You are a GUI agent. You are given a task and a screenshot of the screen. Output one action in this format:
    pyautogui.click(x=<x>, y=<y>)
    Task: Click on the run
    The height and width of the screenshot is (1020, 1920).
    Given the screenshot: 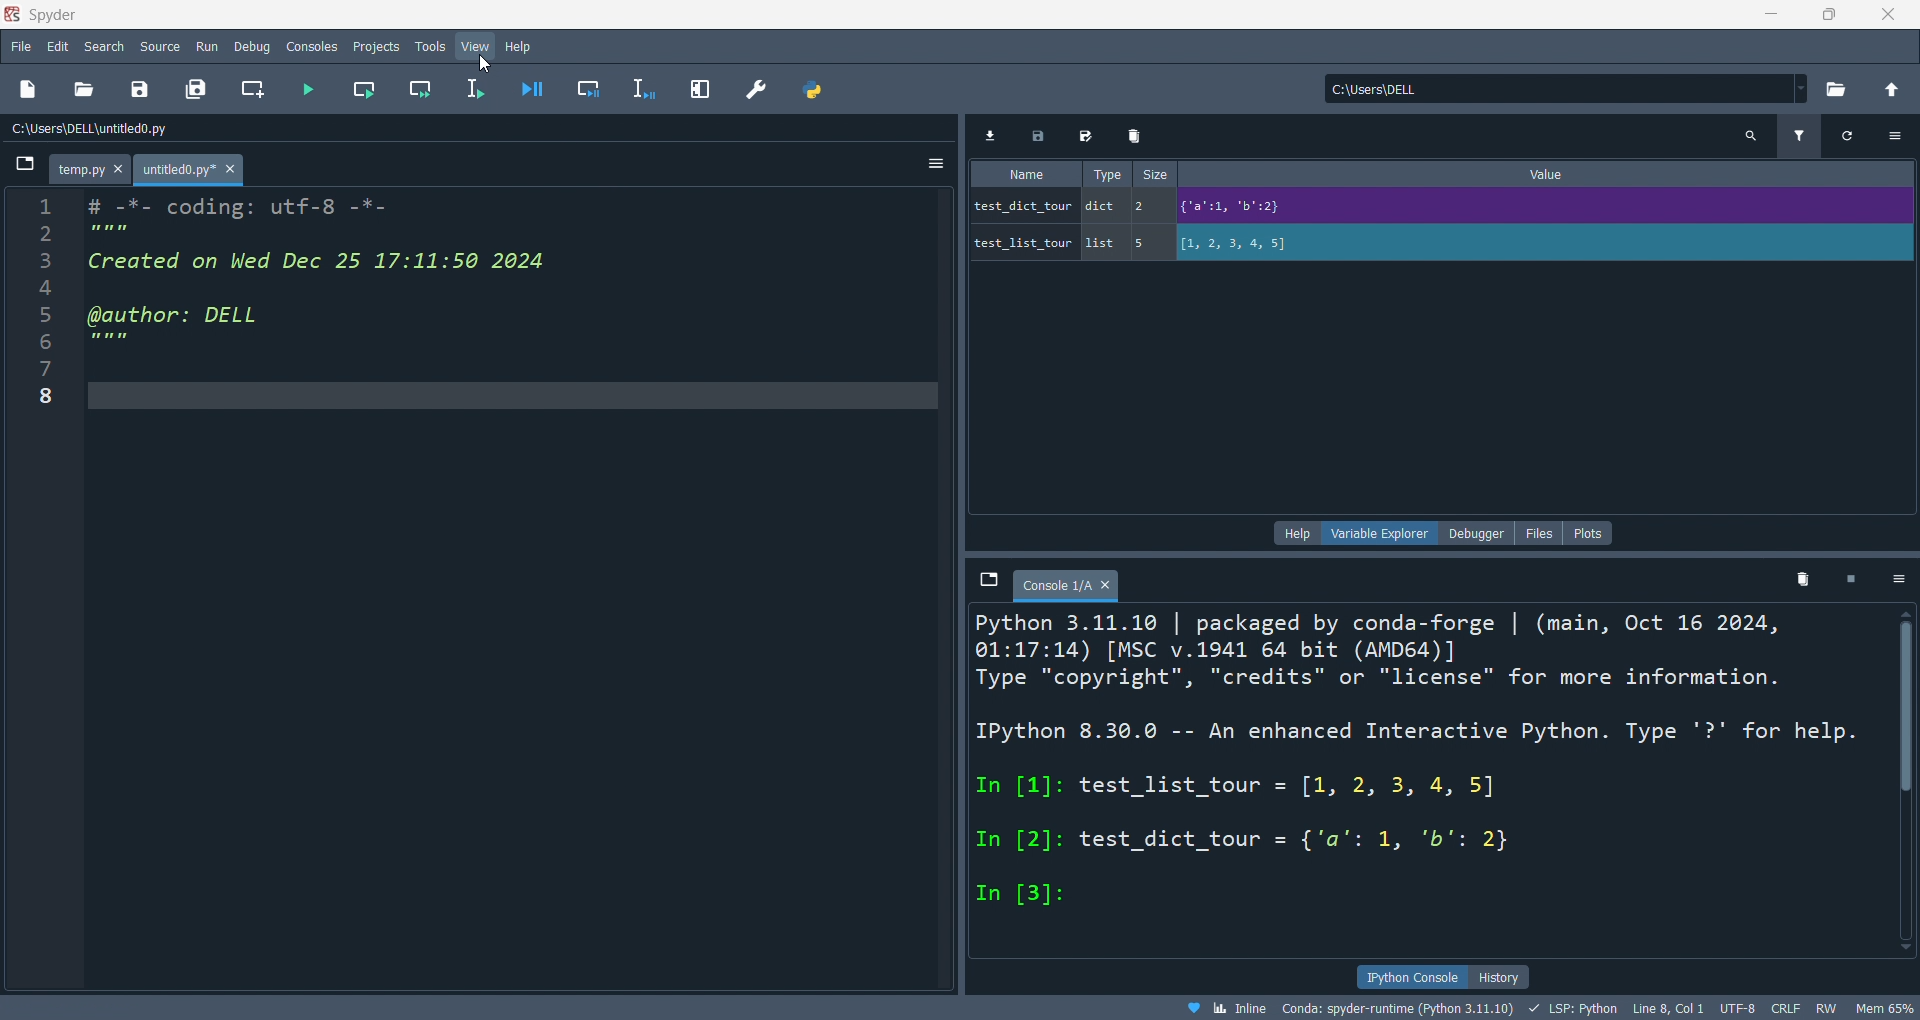 What is the action you would take?
    pyautogui.click(x=204, y=47)
    